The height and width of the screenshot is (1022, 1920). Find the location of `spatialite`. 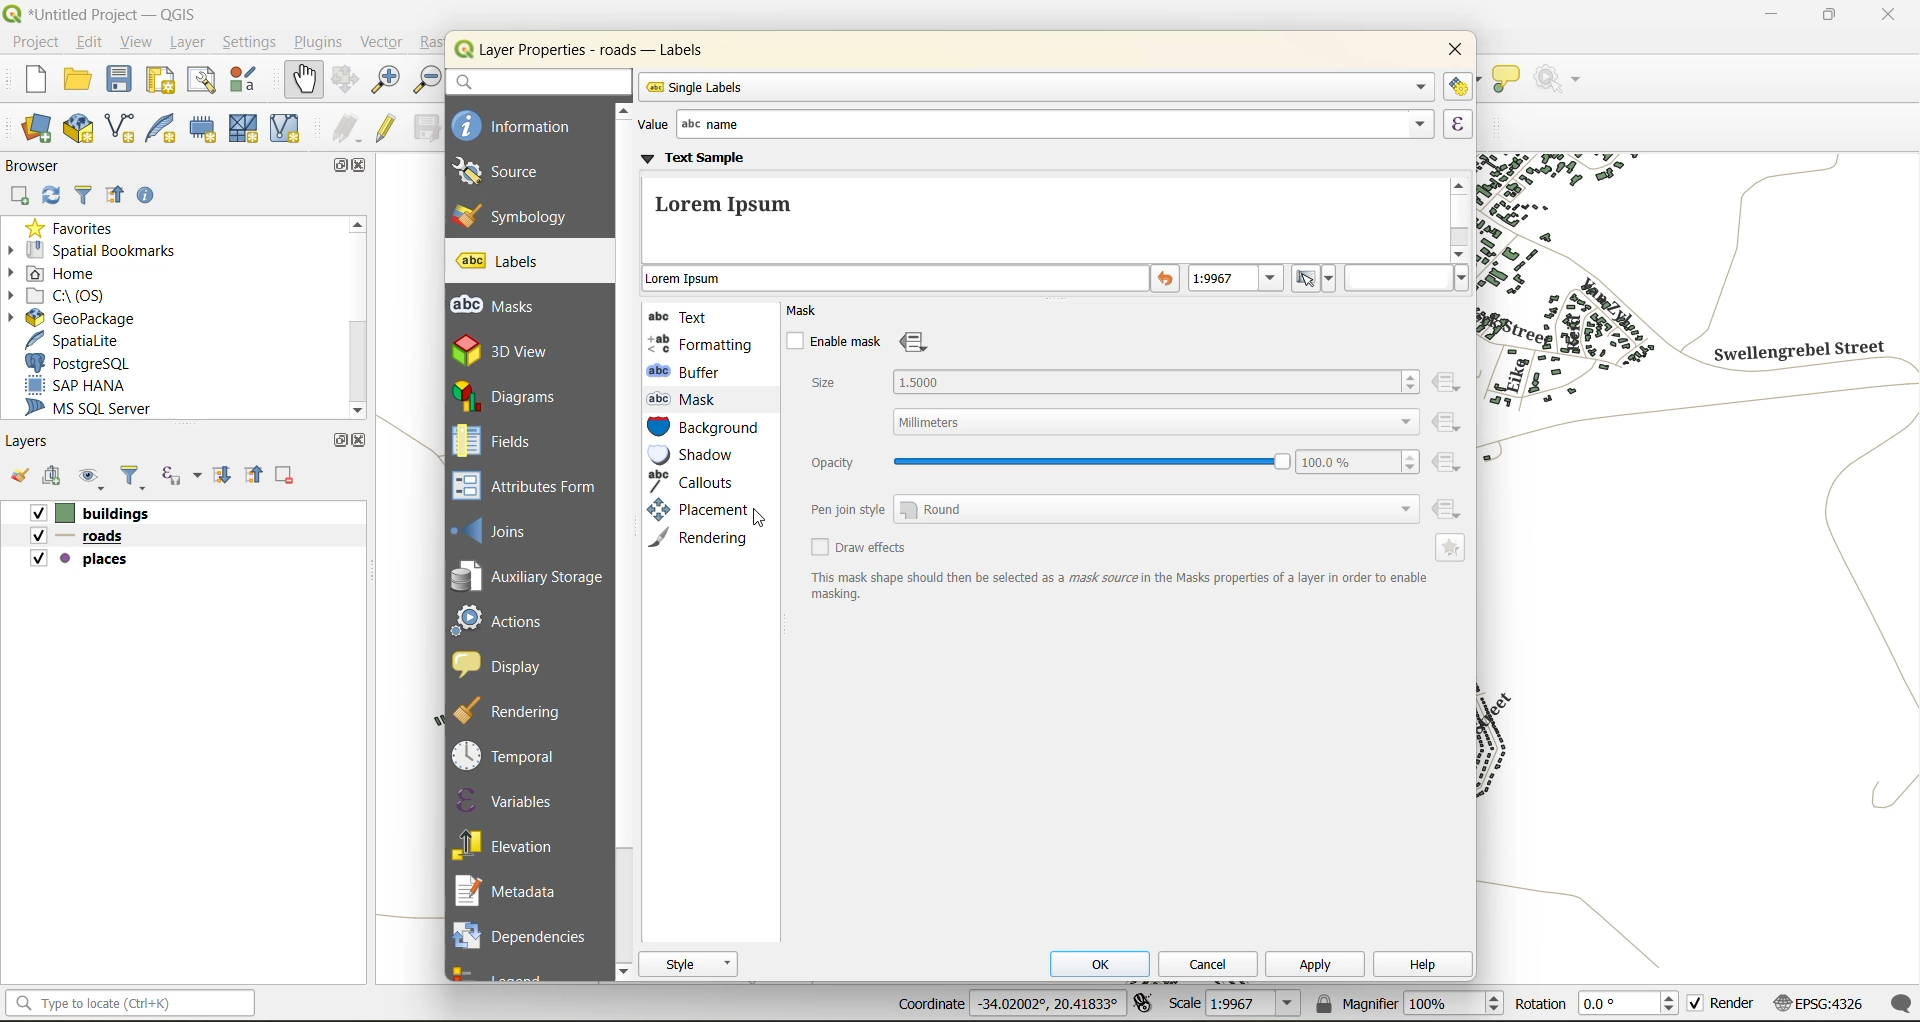

spatialite is located at coordinates (75, 342).